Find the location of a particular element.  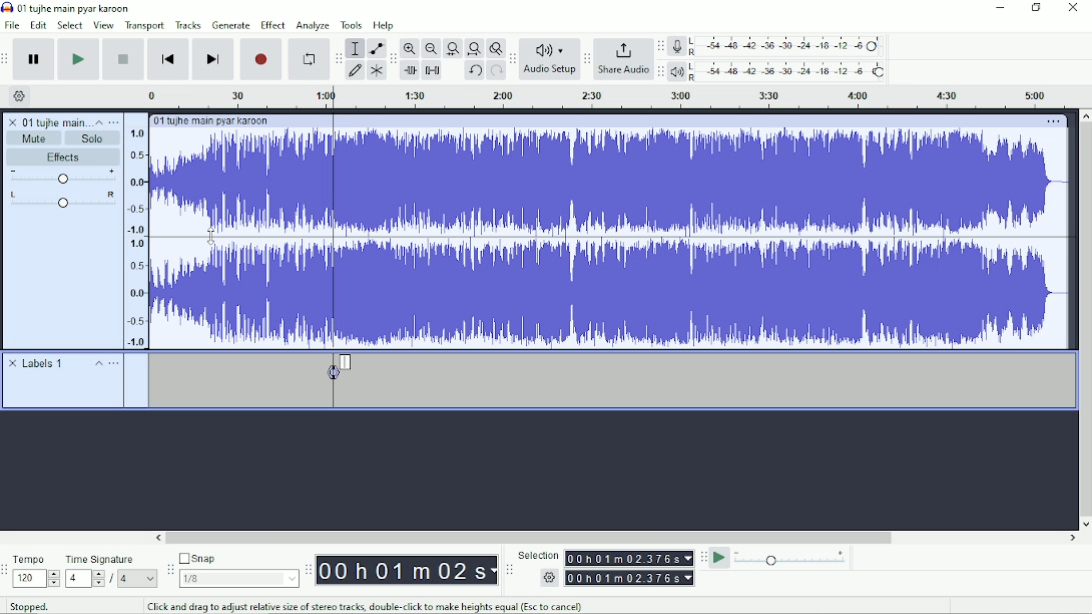

Record is located at coordinates (262, 59).